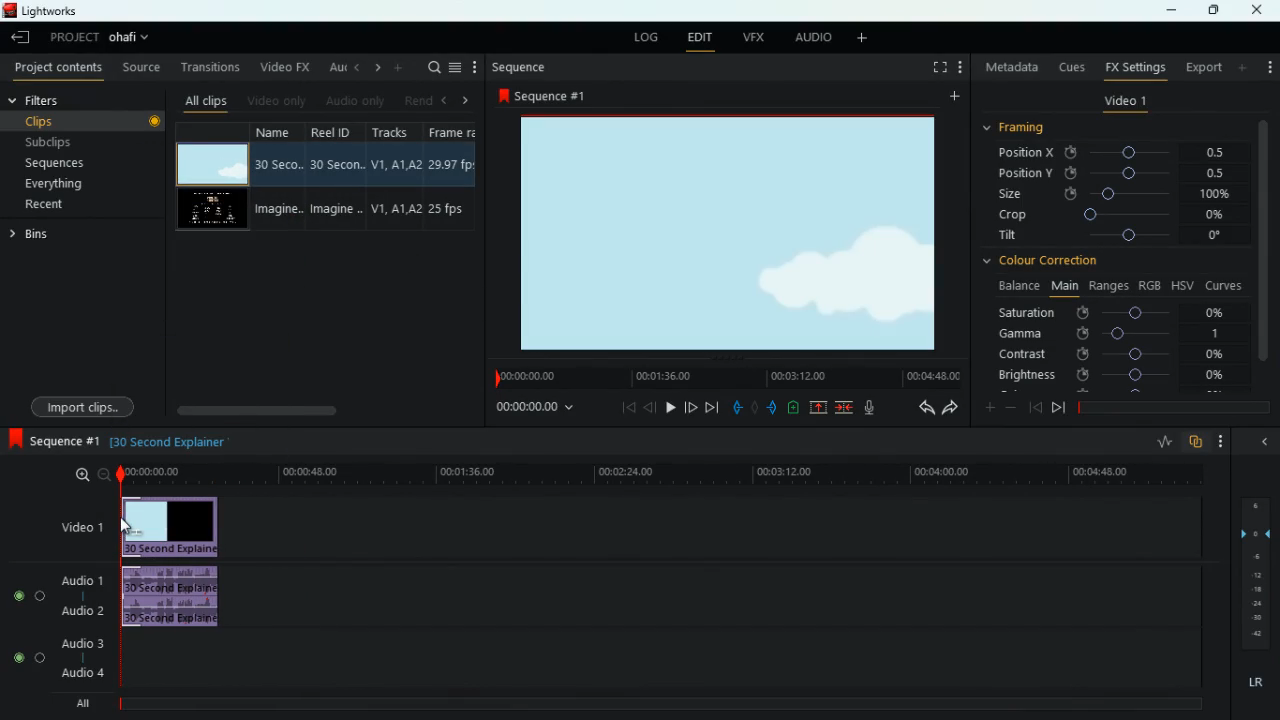 The width and height of the screenshot is (1280, 720). What do you see at coordinates (1111, 194) in the screenshot?
I see `size` at bounding box center [1111, 194].